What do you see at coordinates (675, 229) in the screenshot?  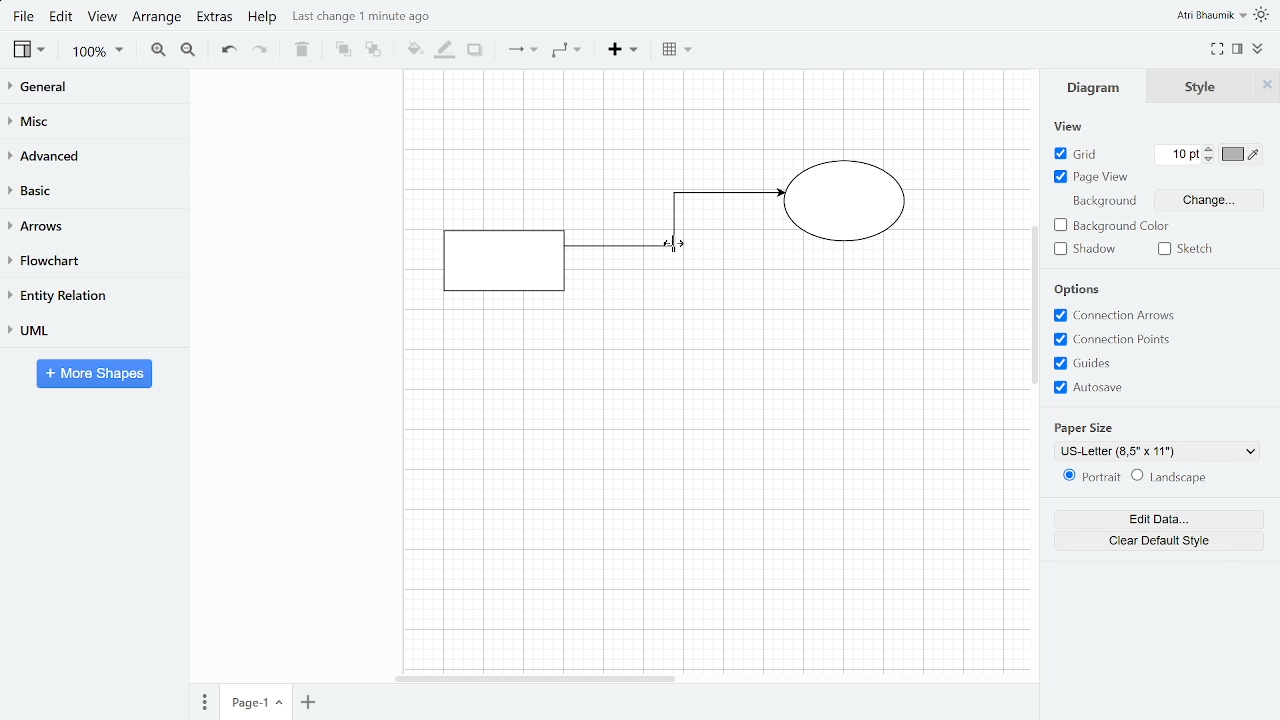 I see `Connector` at bounding box center [675, 229].